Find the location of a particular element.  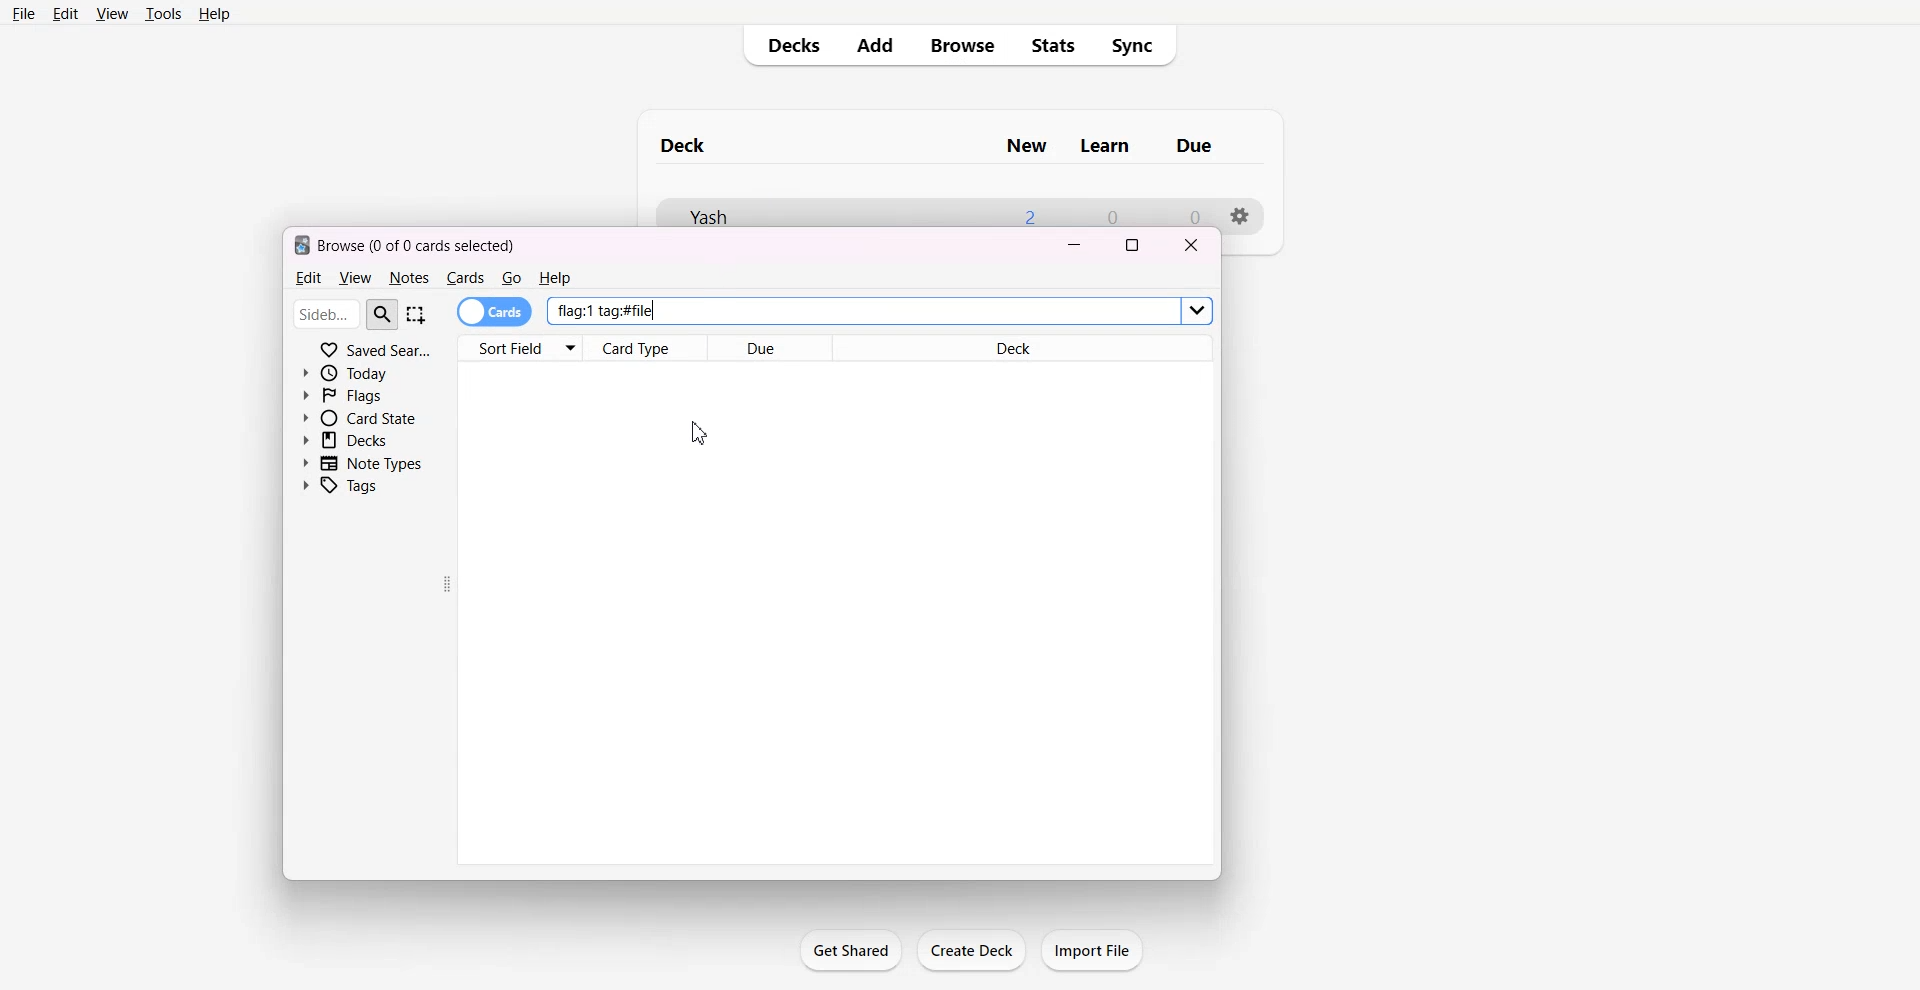

Get Shared is located at coordinates (850, 950).